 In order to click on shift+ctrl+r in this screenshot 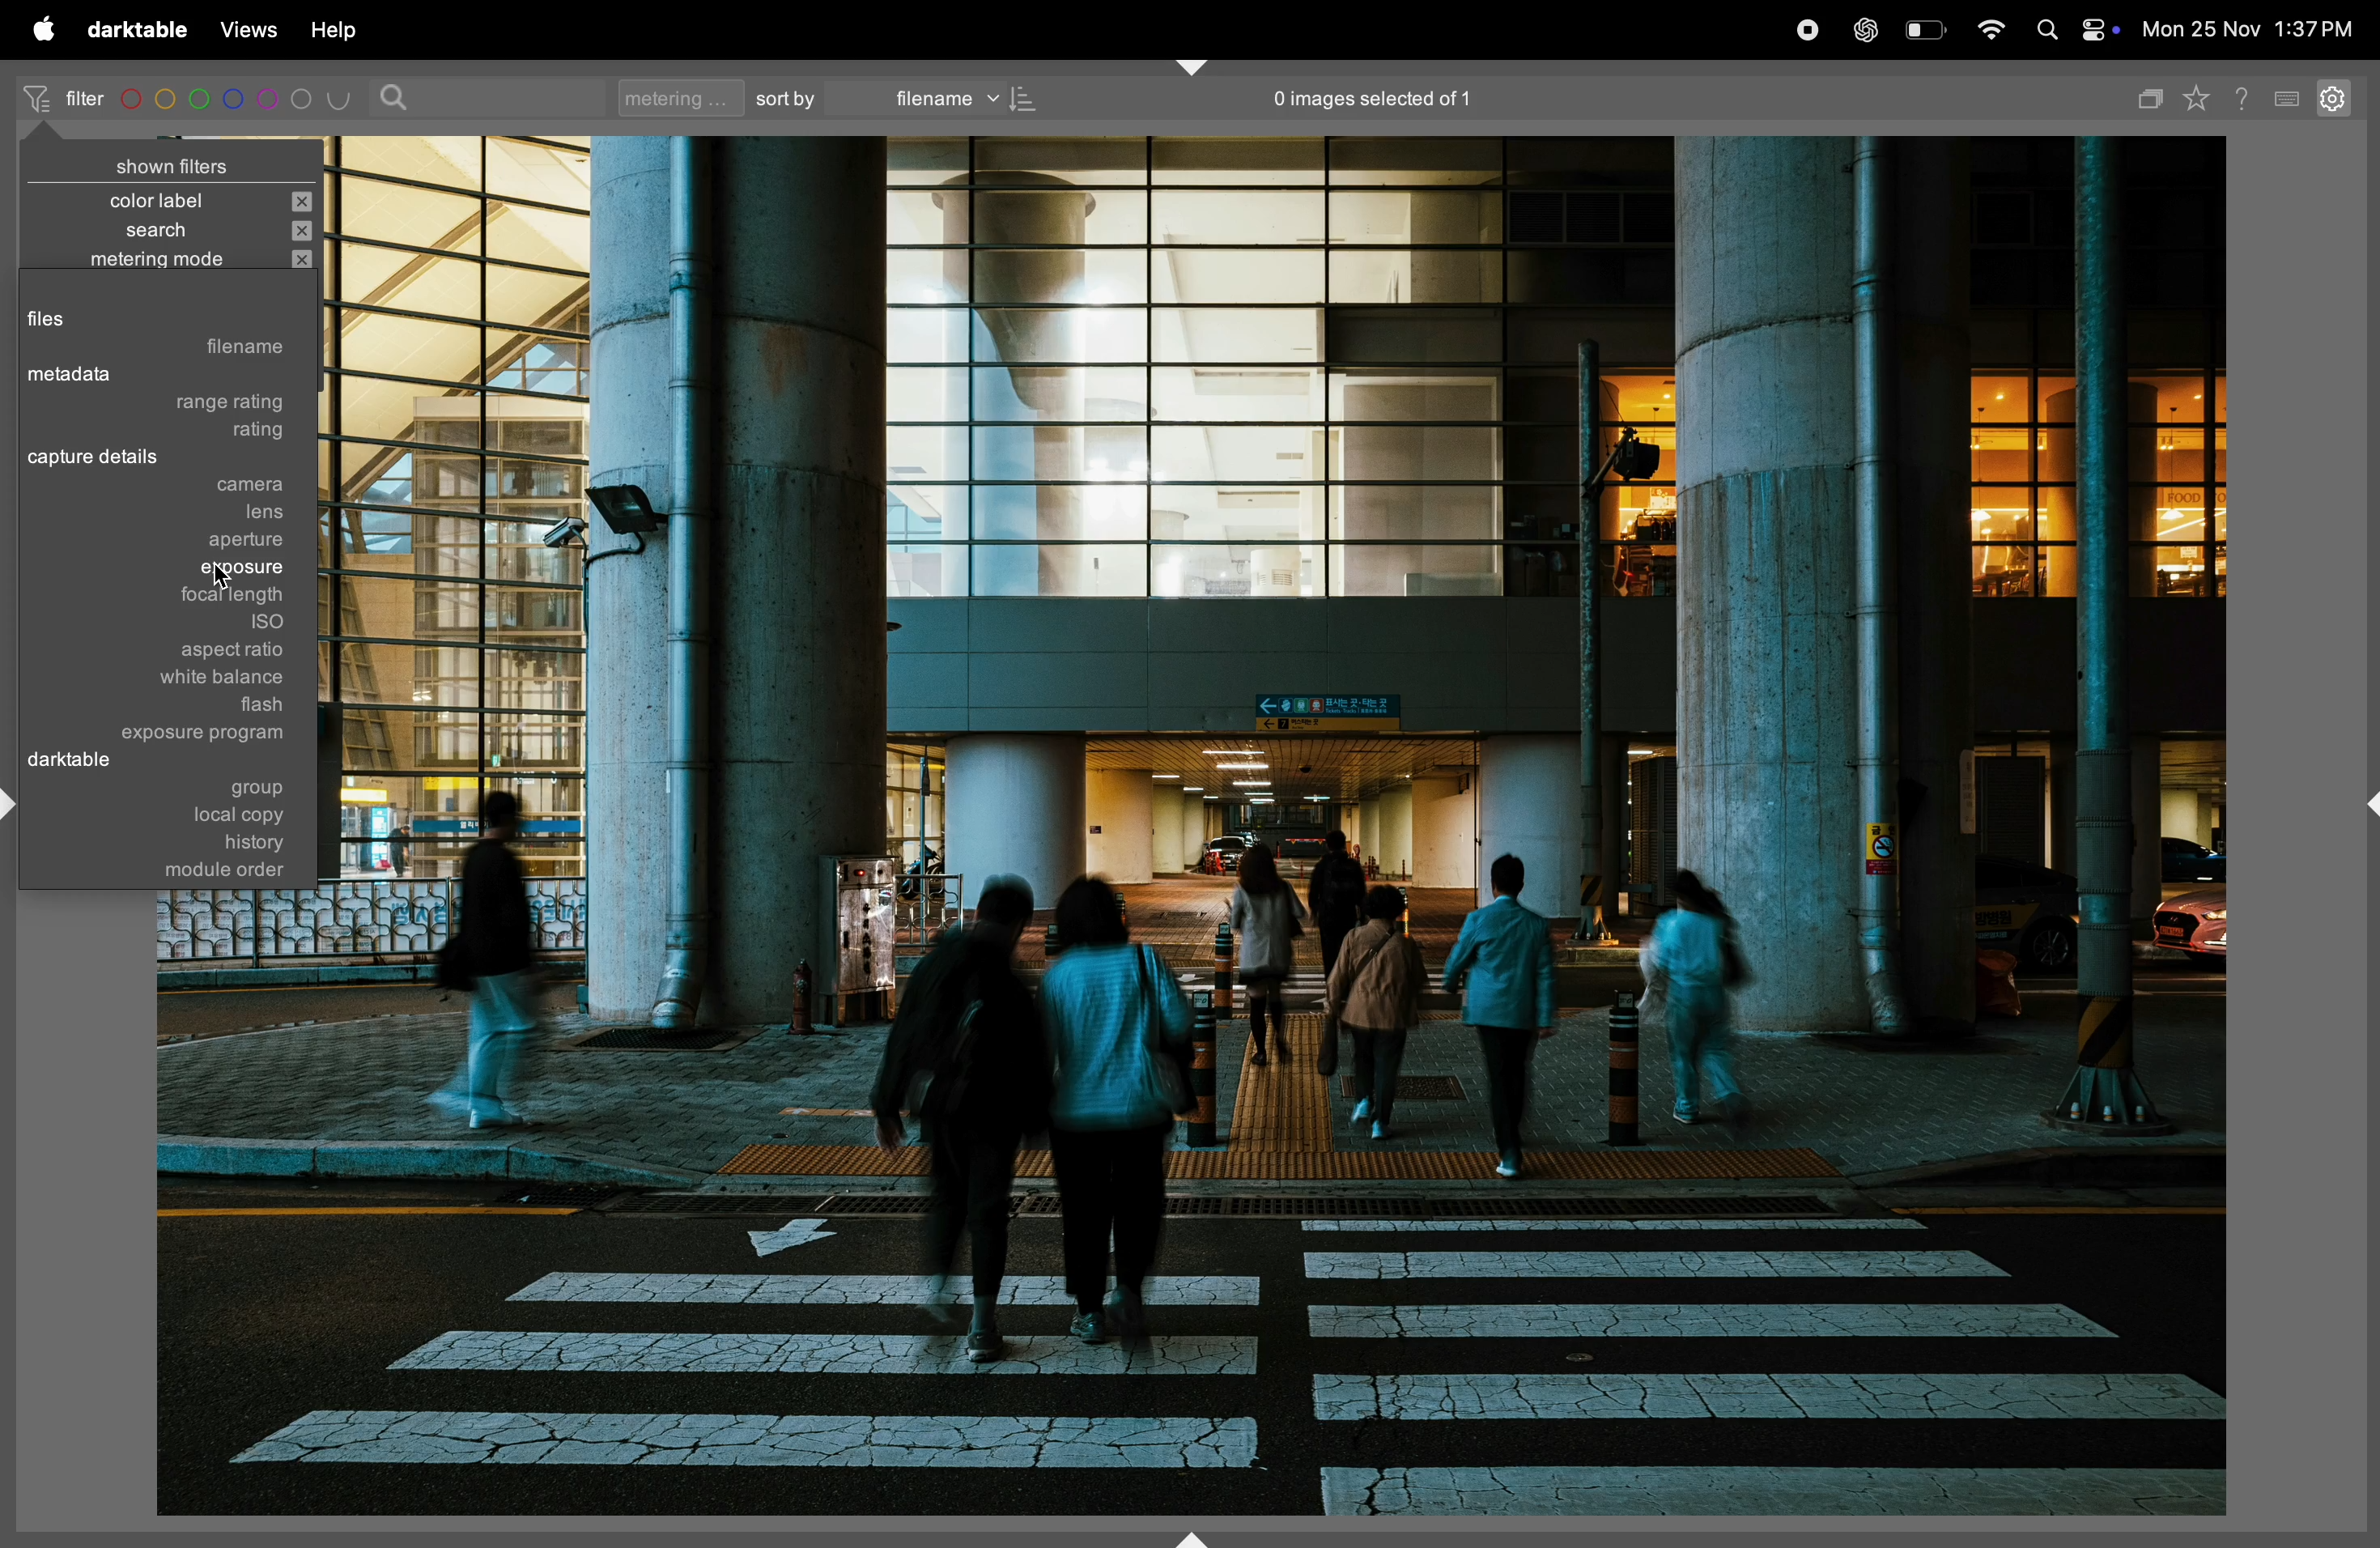, I will do `click(2363, 804)`.